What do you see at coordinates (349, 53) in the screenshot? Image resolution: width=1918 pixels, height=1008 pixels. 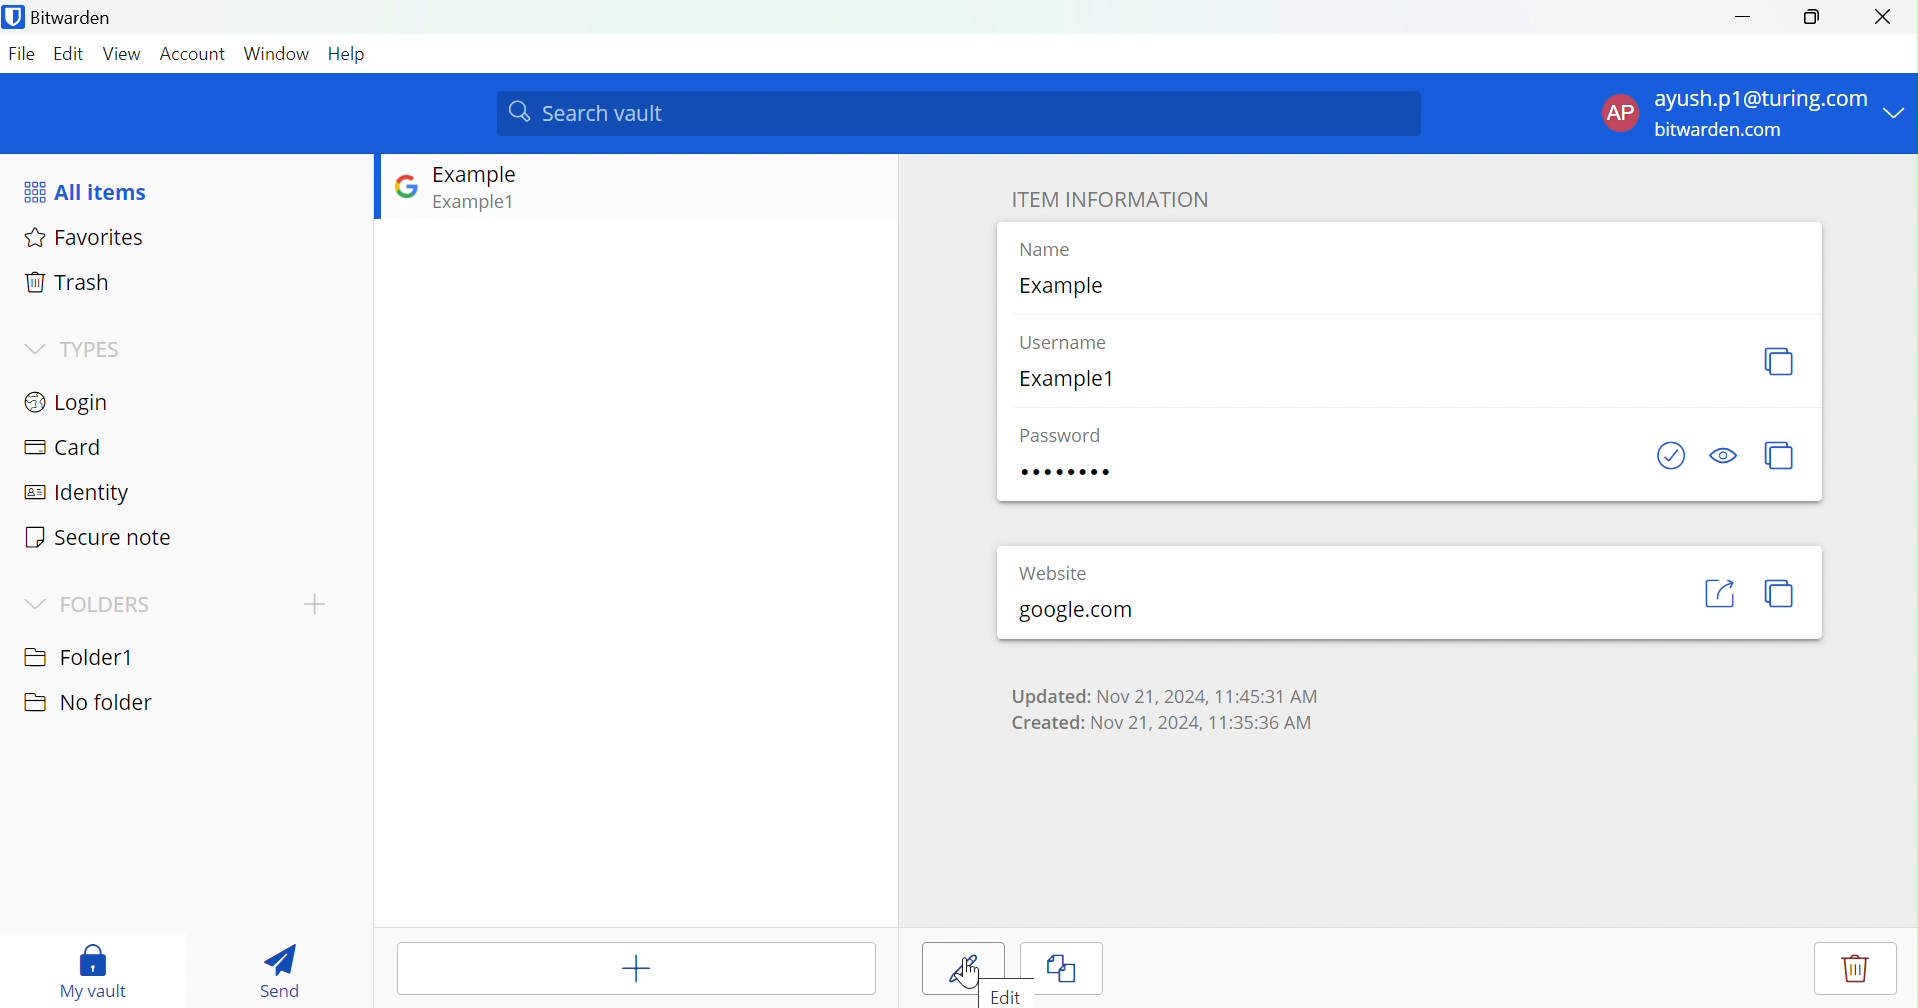 I see `Help` at bounding box center [349, 53].